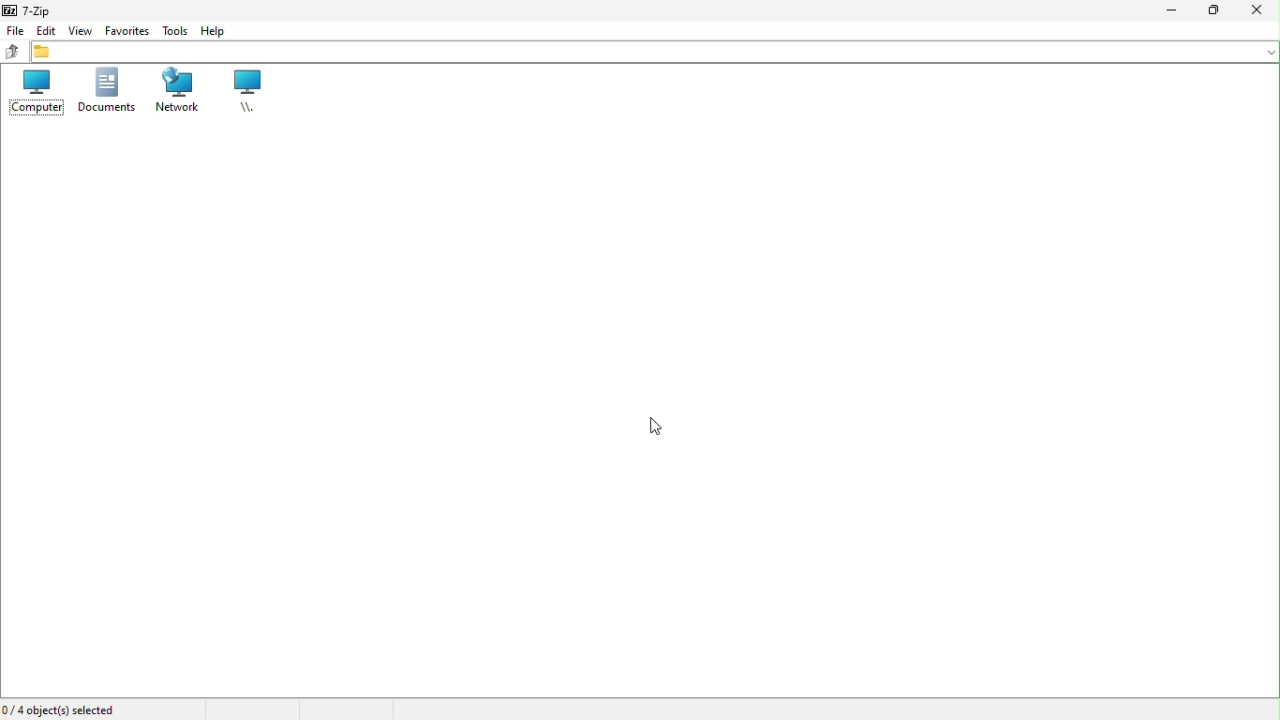  I want to click on Help, so click(215, 31).